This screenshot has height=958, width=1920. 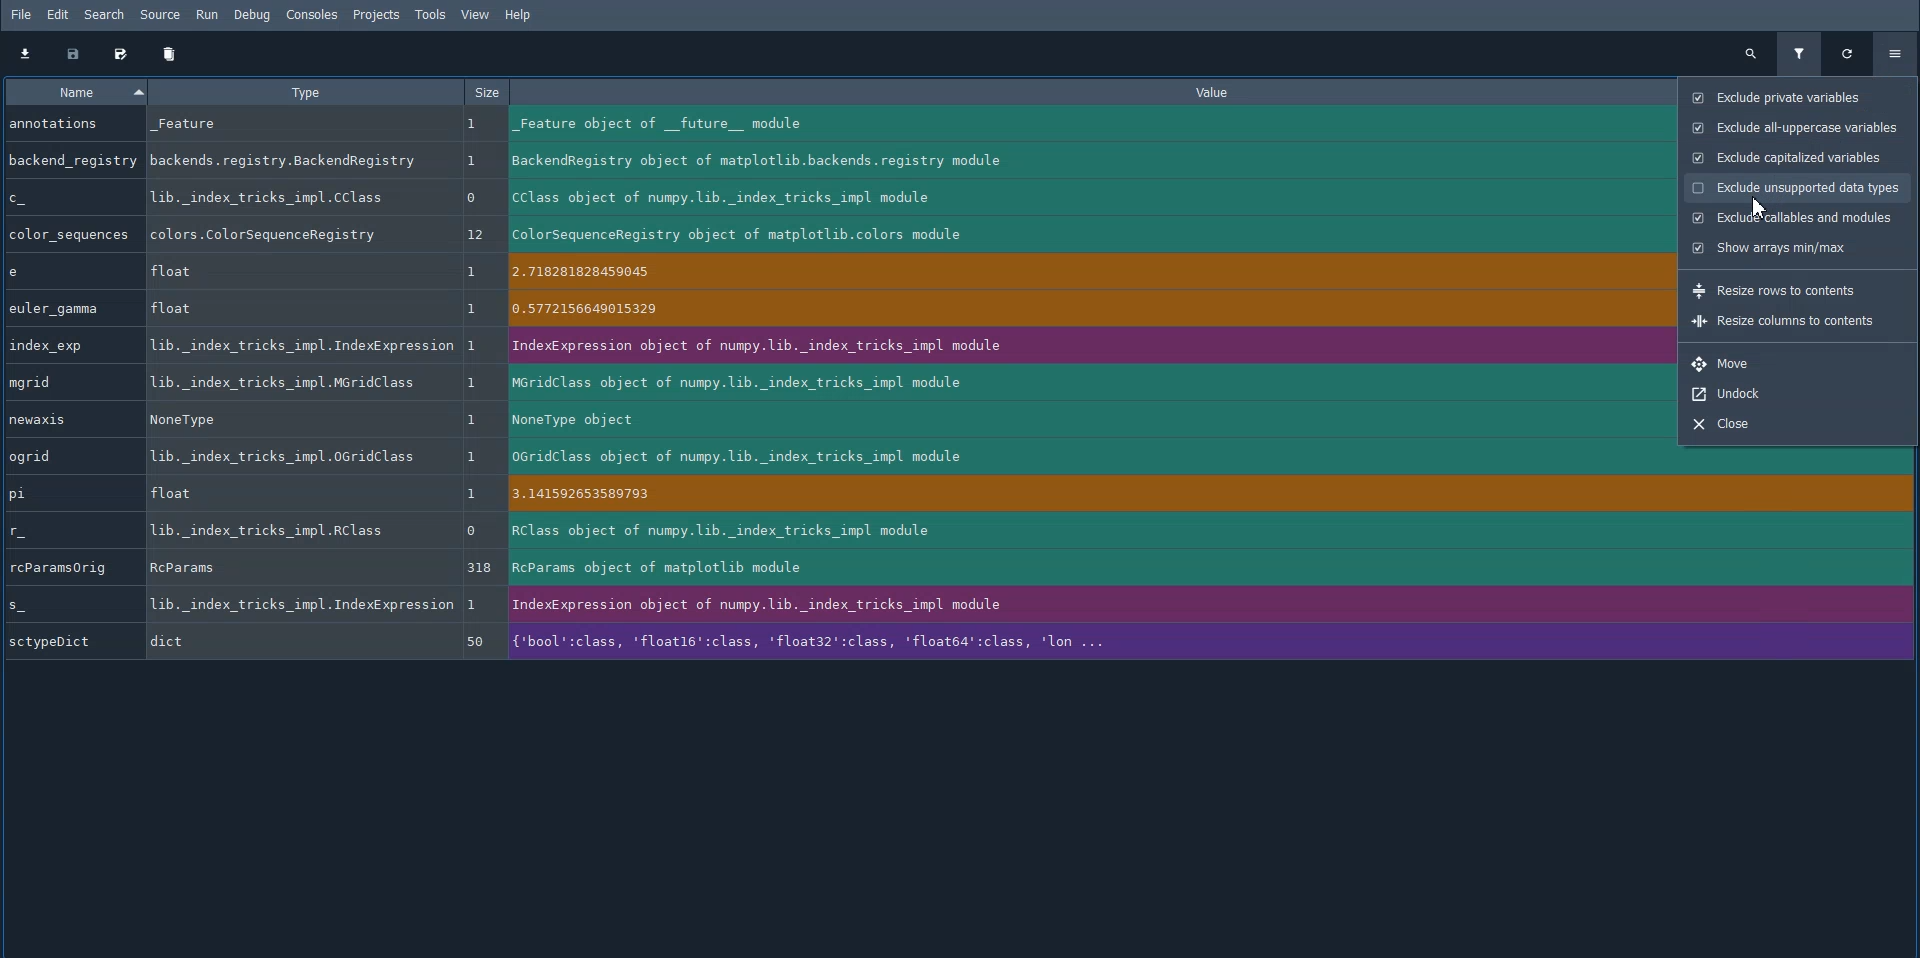 I want to click on oGridclass object of numpy.lib. index tricks_inpl module, so click(x=1079, y=455).